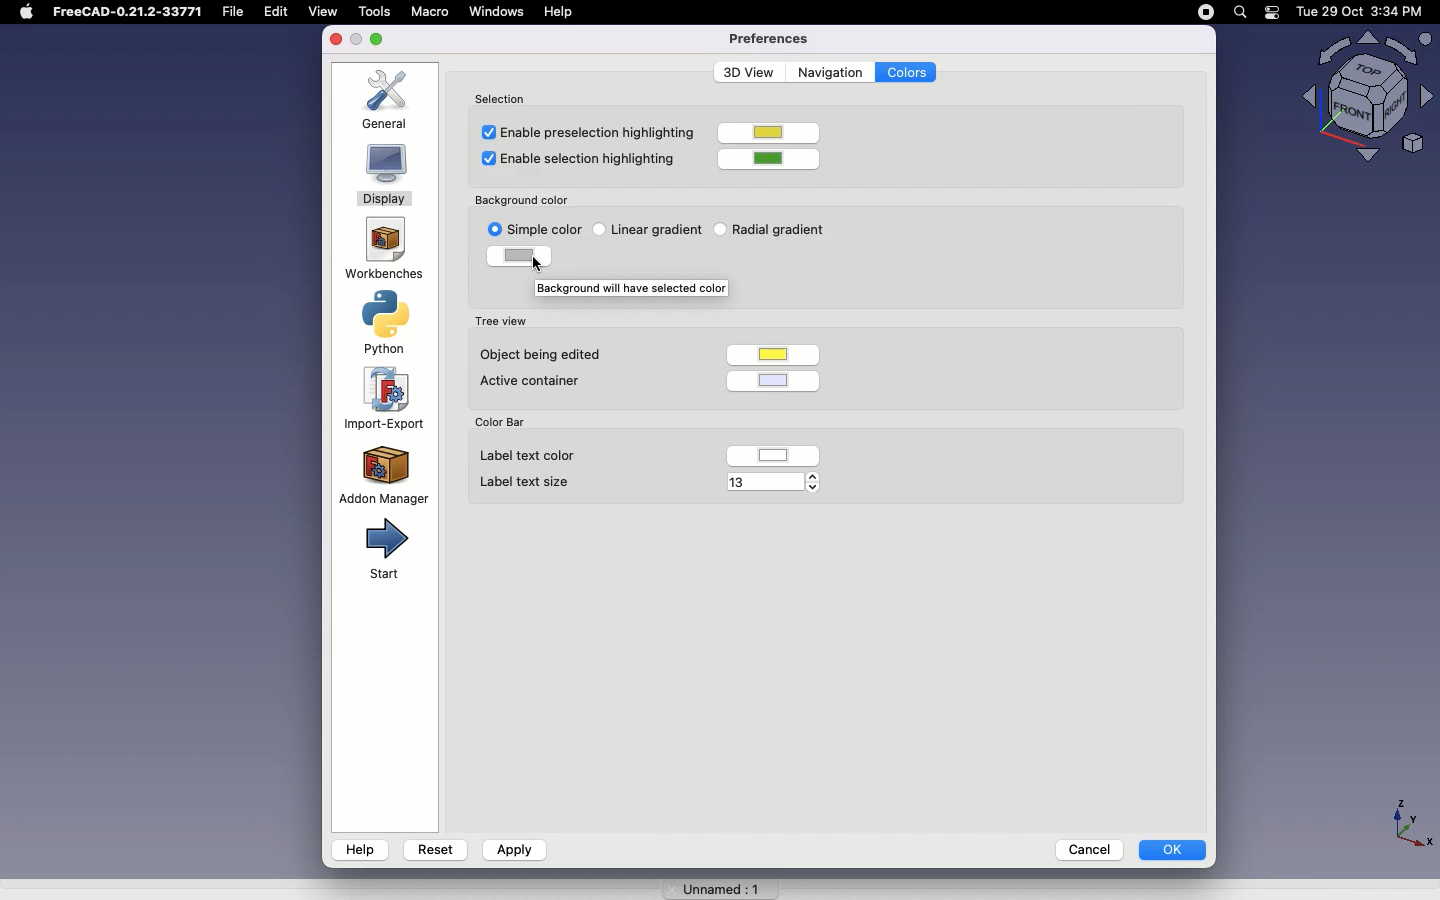  What do you see at coordinates (1174, 849) in the screenshot?
I see `OK` at bounding box center [1174, 849].